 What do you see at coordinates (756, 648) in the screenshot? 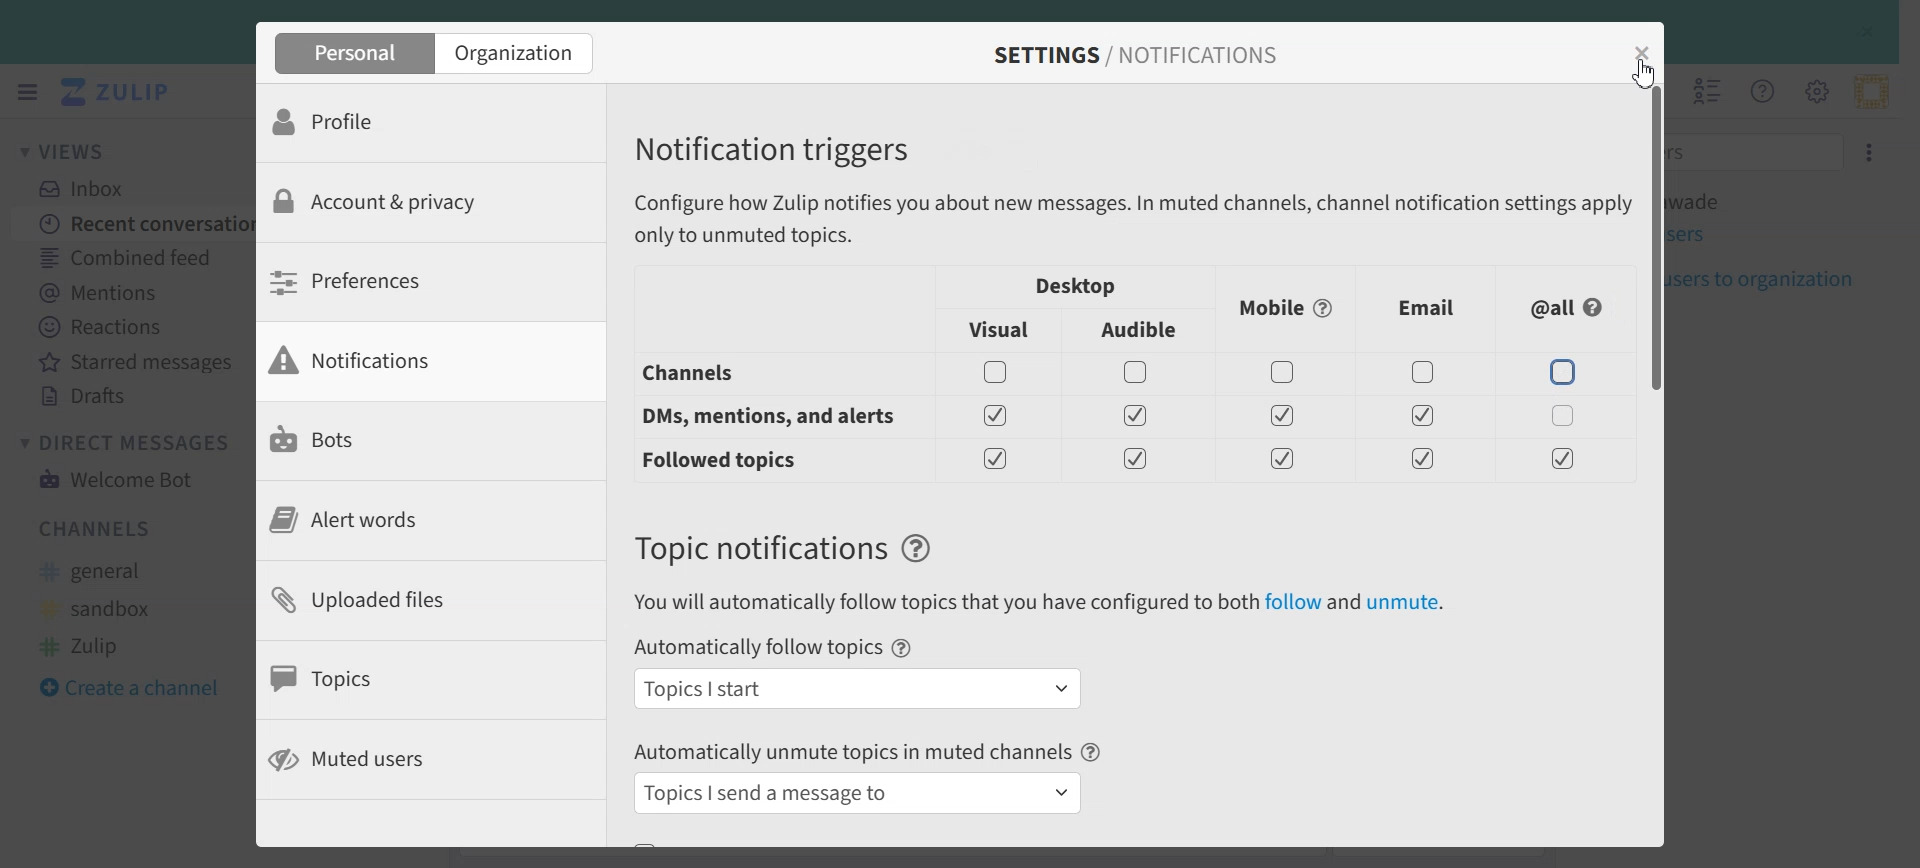
I see `Automatically follow topics` at bounding box center [756, 648].